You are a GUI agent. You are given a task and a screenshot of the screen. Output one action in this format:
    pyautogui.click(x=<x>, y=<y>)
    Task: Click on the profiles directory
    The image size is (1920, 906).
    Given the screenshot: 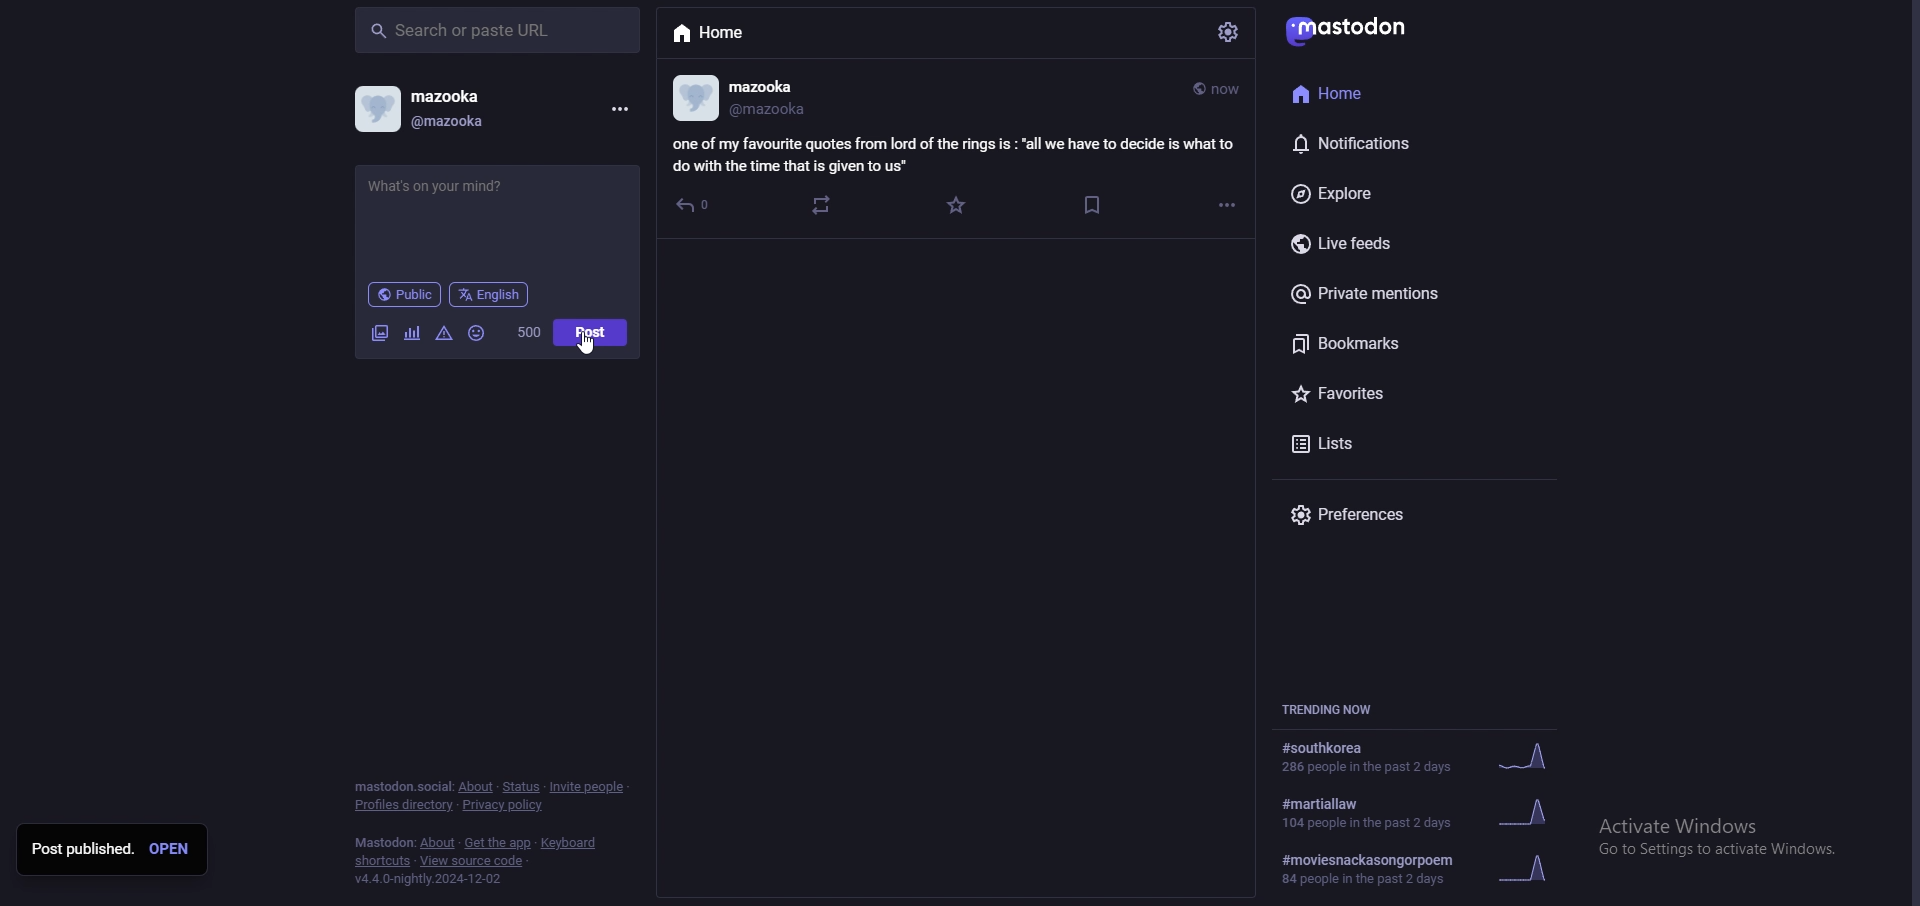 What is the action you would take?
    pyautogui.click(x=404, y=805)
    